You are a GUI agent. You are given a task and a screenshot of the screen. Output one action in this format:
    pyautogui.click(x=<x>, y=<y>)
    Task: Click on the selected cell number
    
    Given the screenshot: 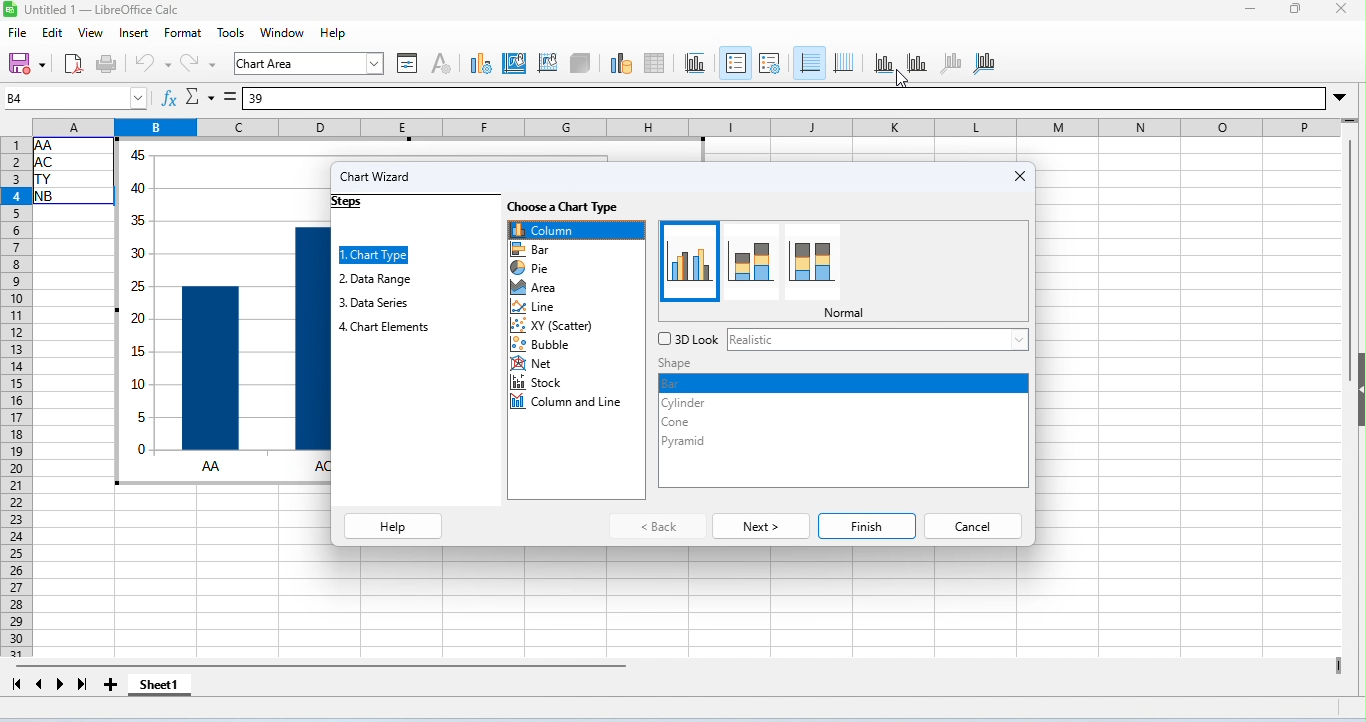 What is the action you would take?
    pyautogui.click(x=77, y=99)
    